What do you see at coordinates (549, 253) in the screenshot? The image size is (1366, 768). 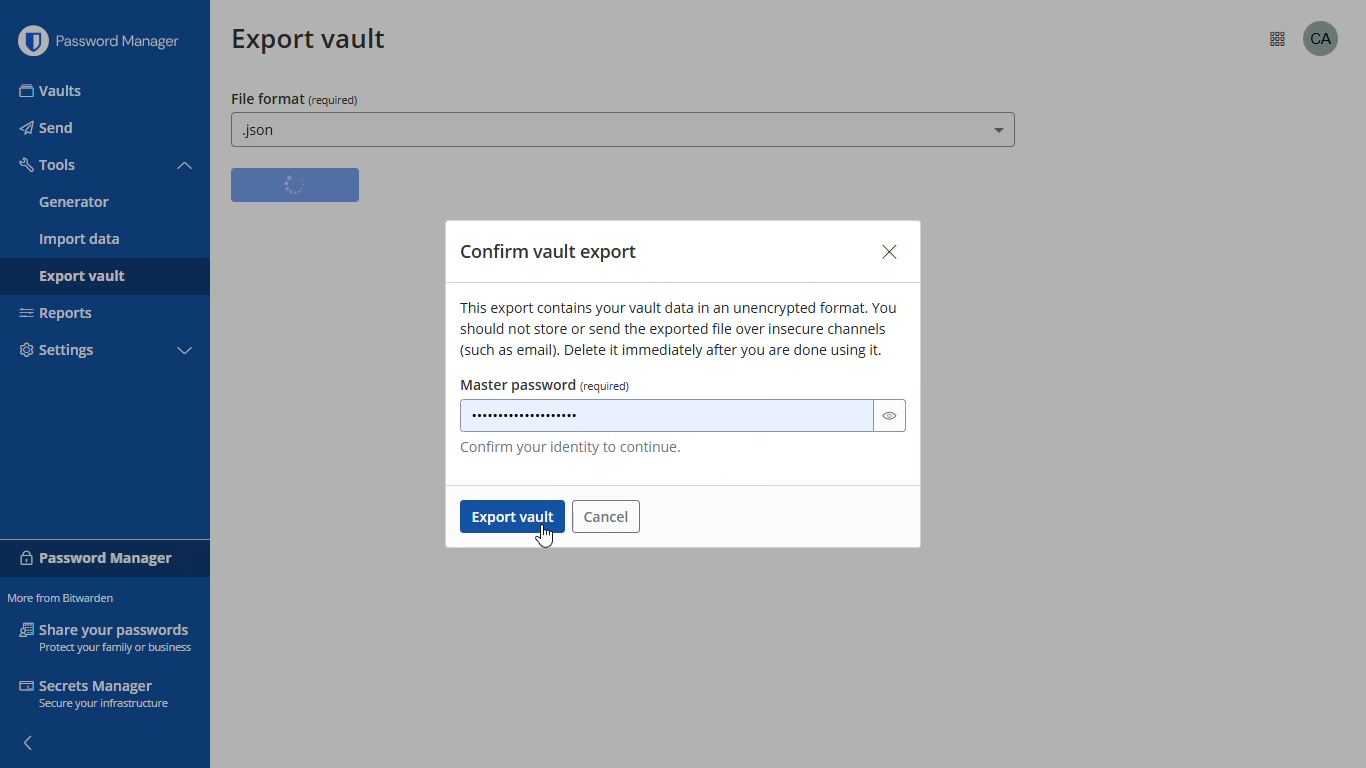 I see `confirm vault export` at bounding box center [549, 253].